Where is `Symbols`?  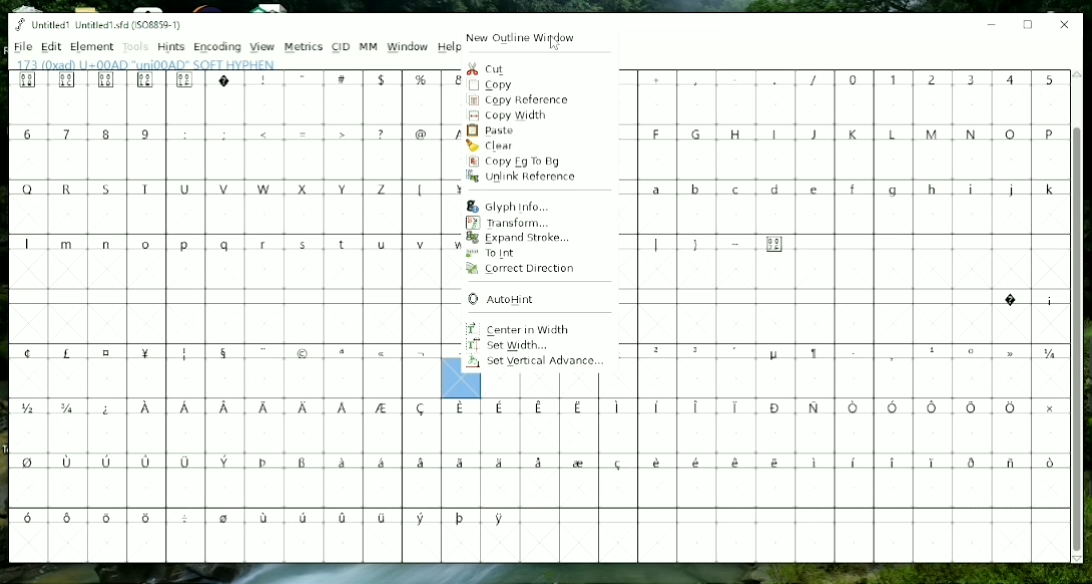
Symbols is located at coordinates (541, 411).